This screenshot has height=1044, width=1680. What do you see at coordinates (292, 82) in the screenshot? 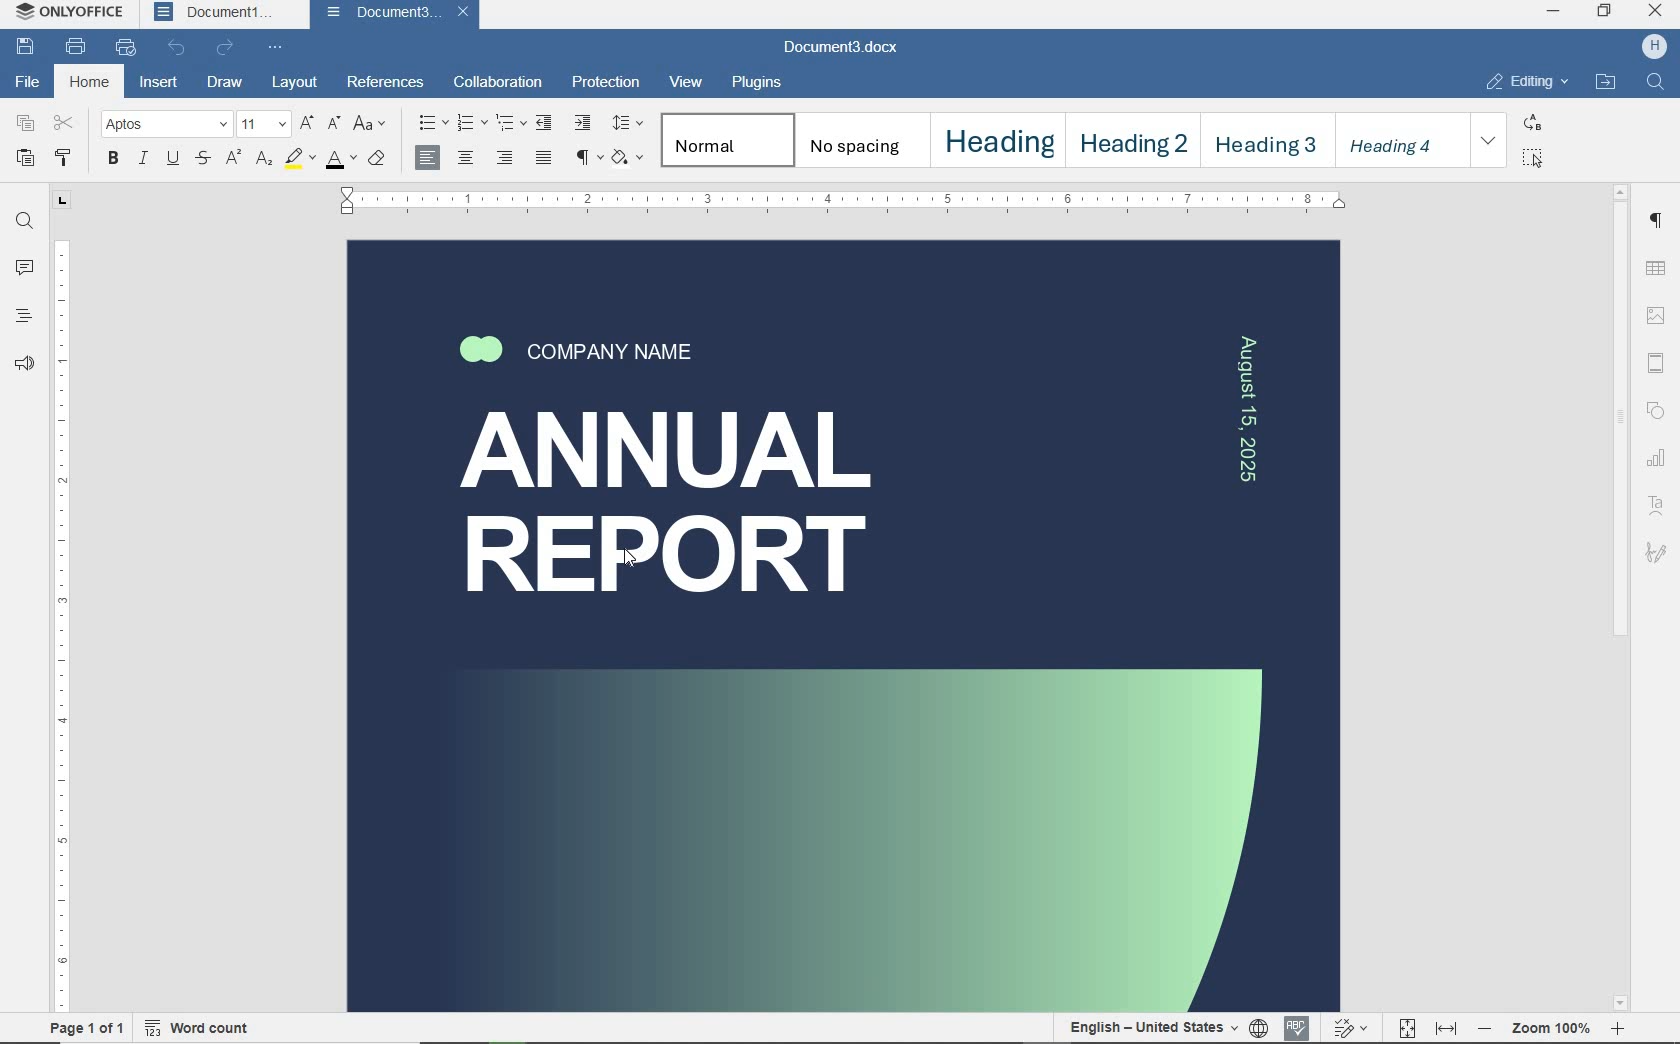
I see `layout` at bounding box center [292, 82].